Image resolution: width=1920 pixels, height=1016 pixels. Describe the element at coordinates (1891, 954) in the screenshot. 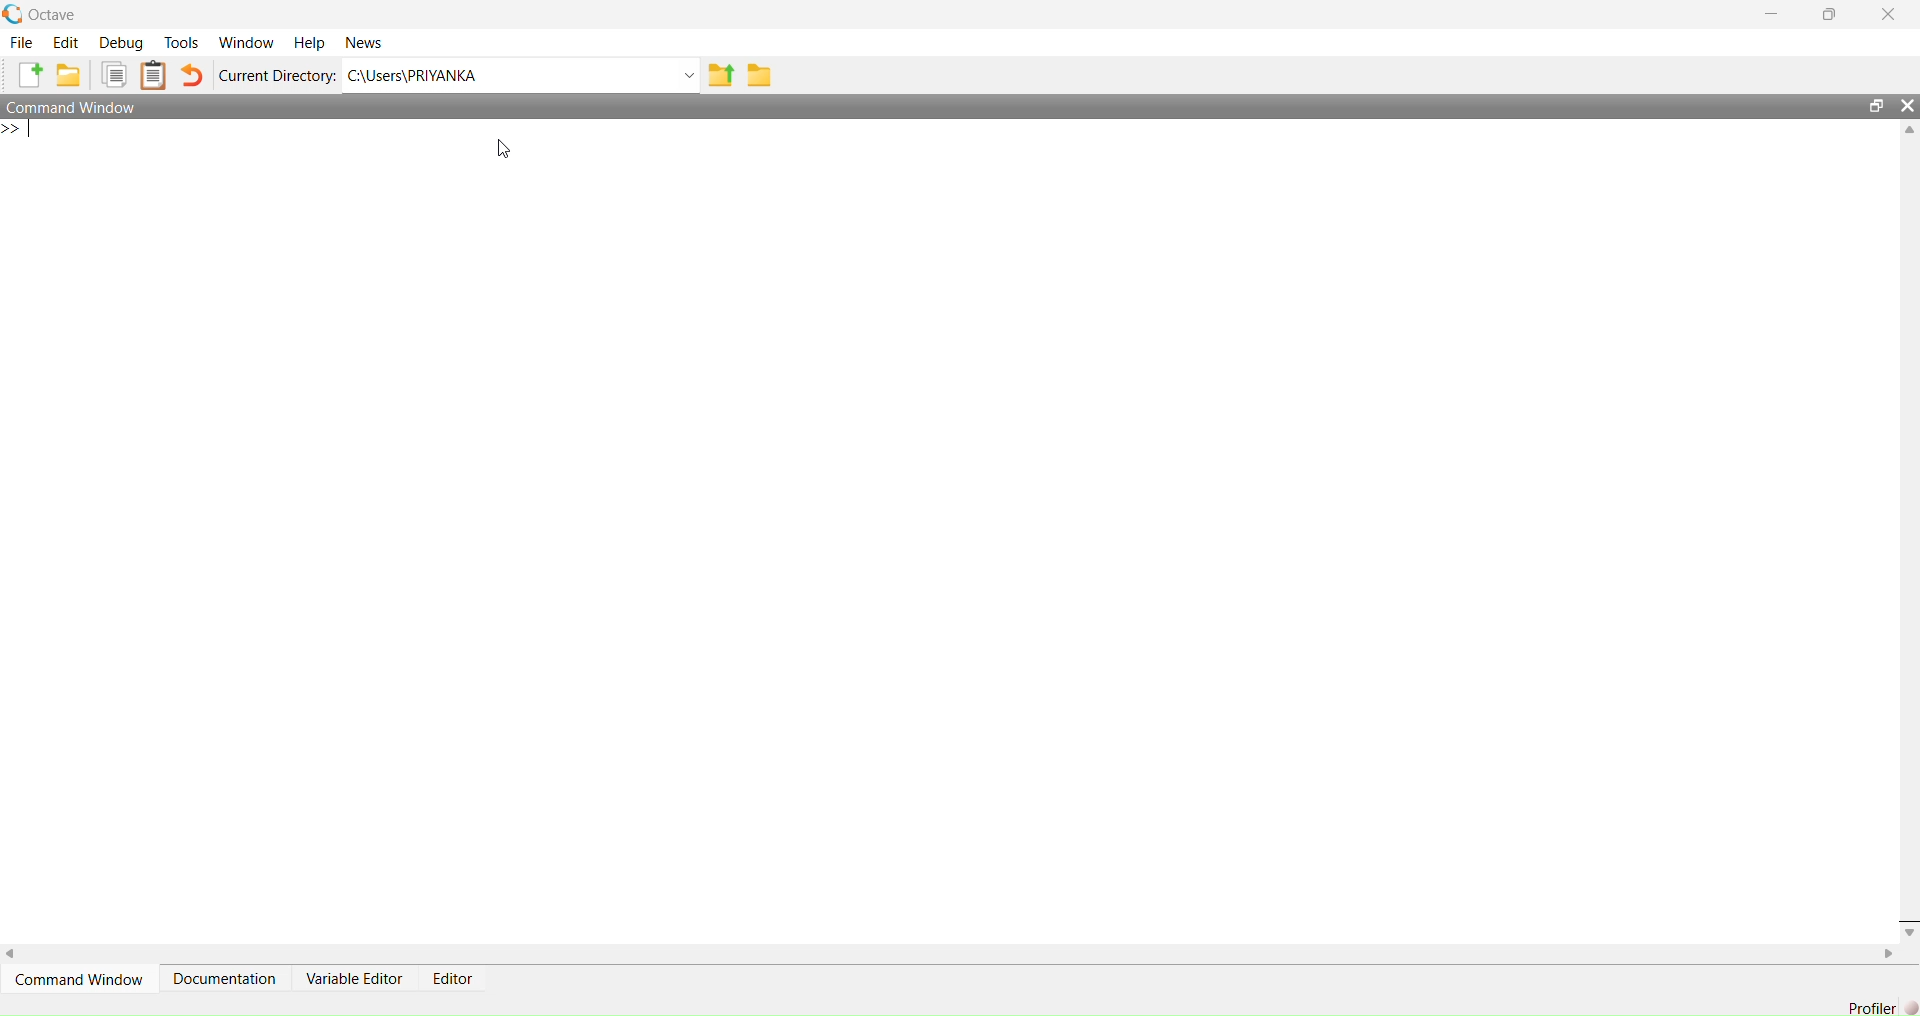

I see `Right` at that location.